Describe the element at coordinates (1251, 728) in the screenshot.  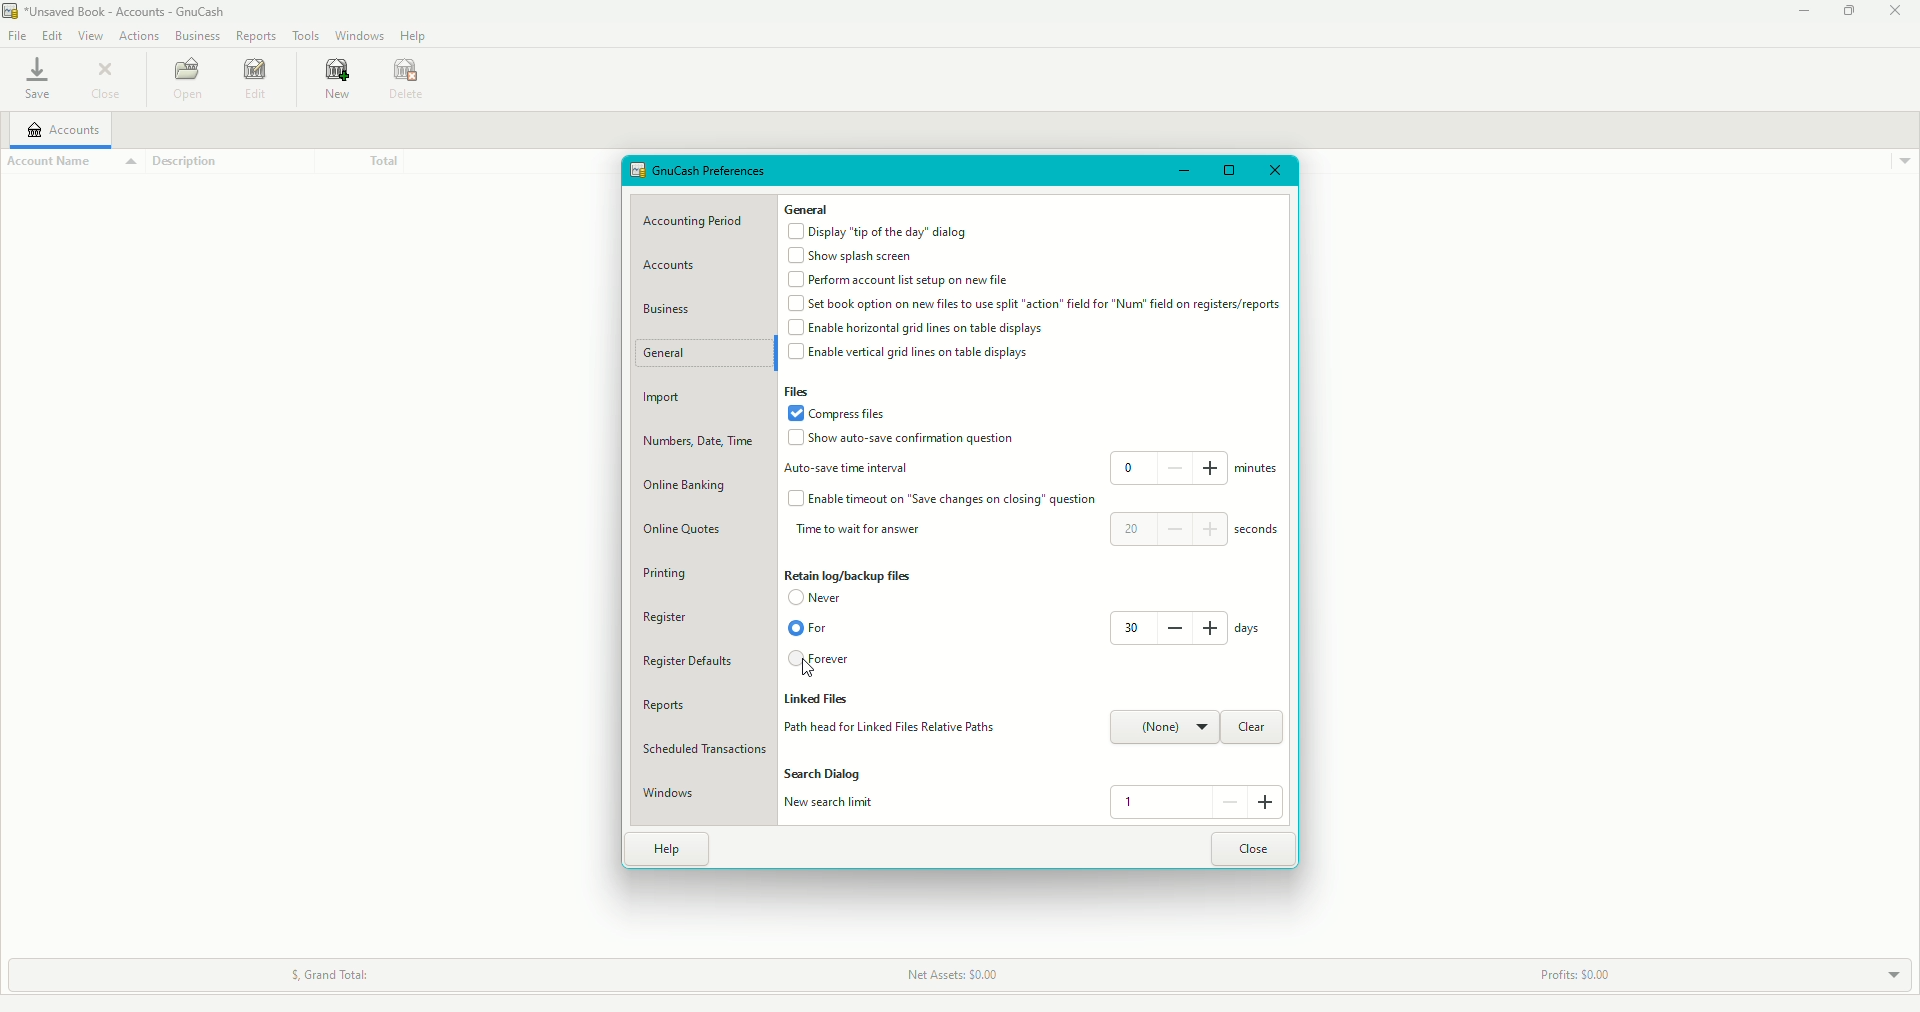
I see `Clear` at that location.